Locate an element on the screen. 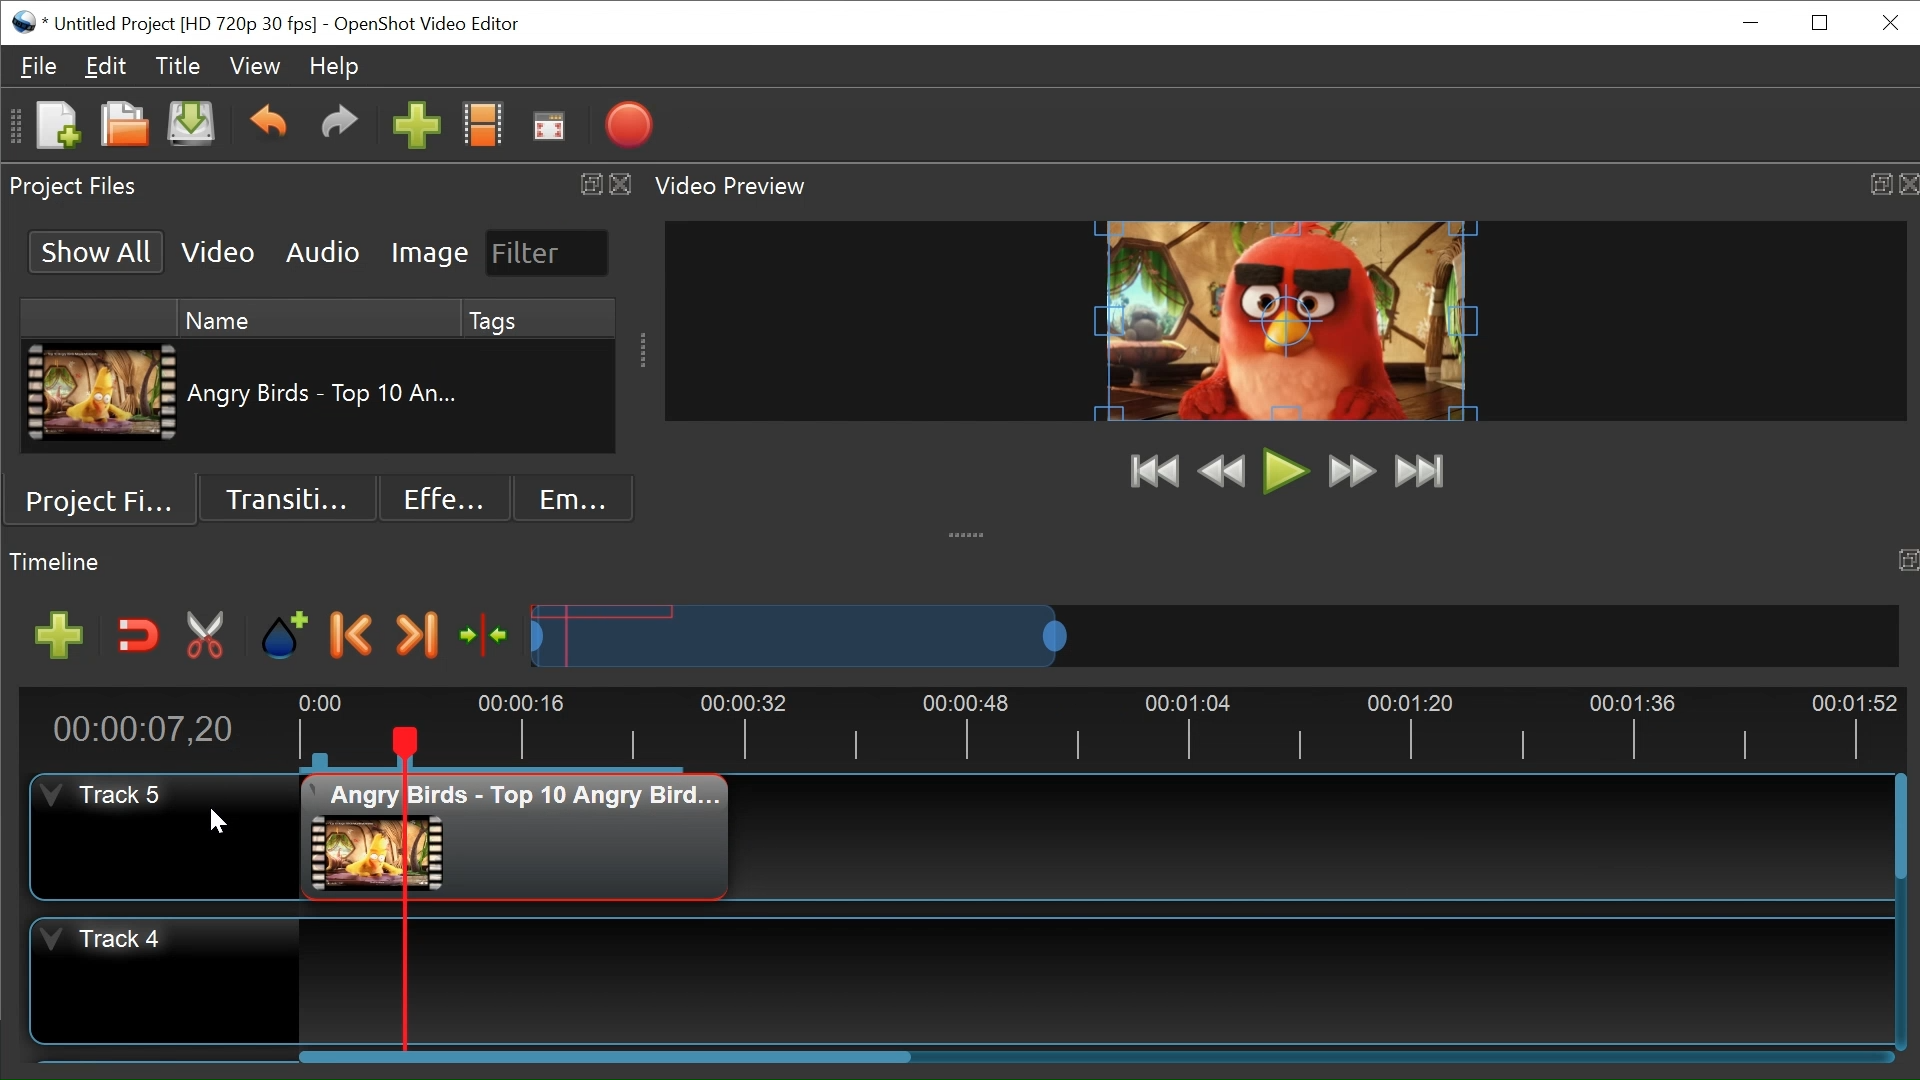 Image resolution: width=1920 pixels, height=1080 pixels. Close is located at coordinates (1892, 24).